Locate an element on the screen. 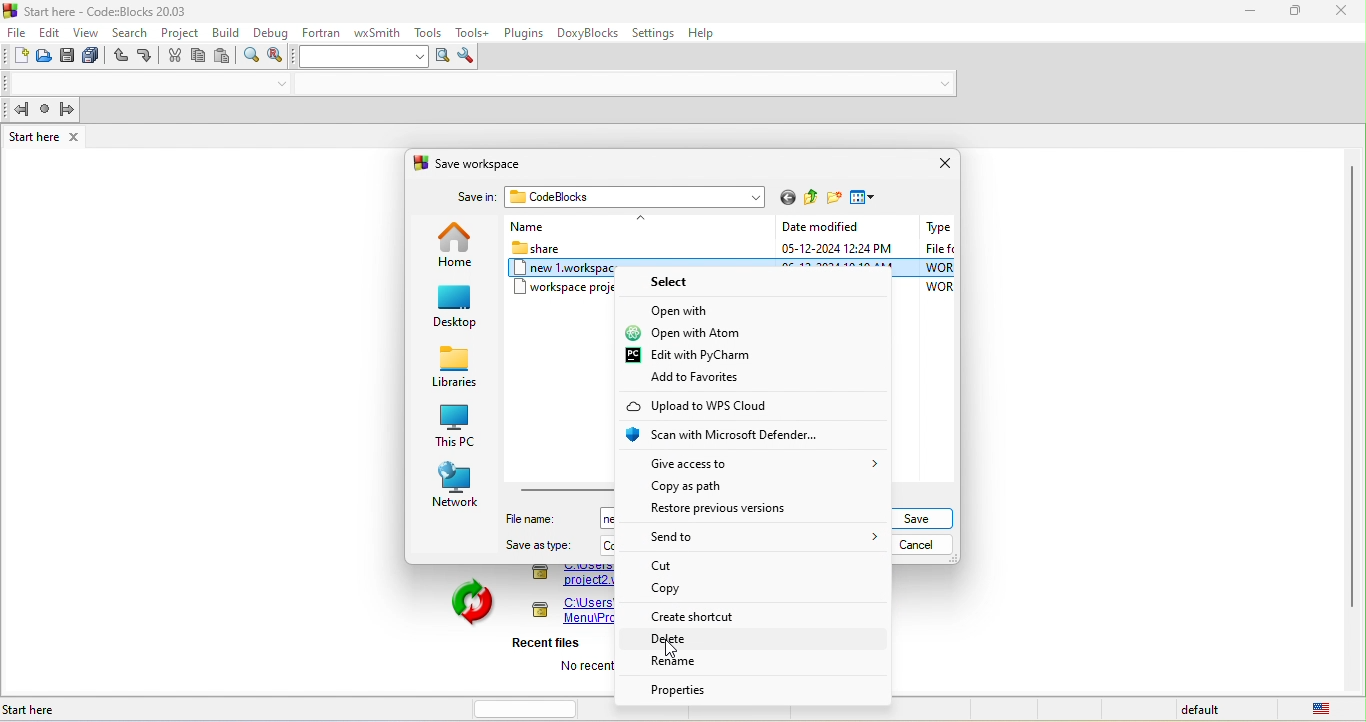  rename is located at coordinates (688, 660).